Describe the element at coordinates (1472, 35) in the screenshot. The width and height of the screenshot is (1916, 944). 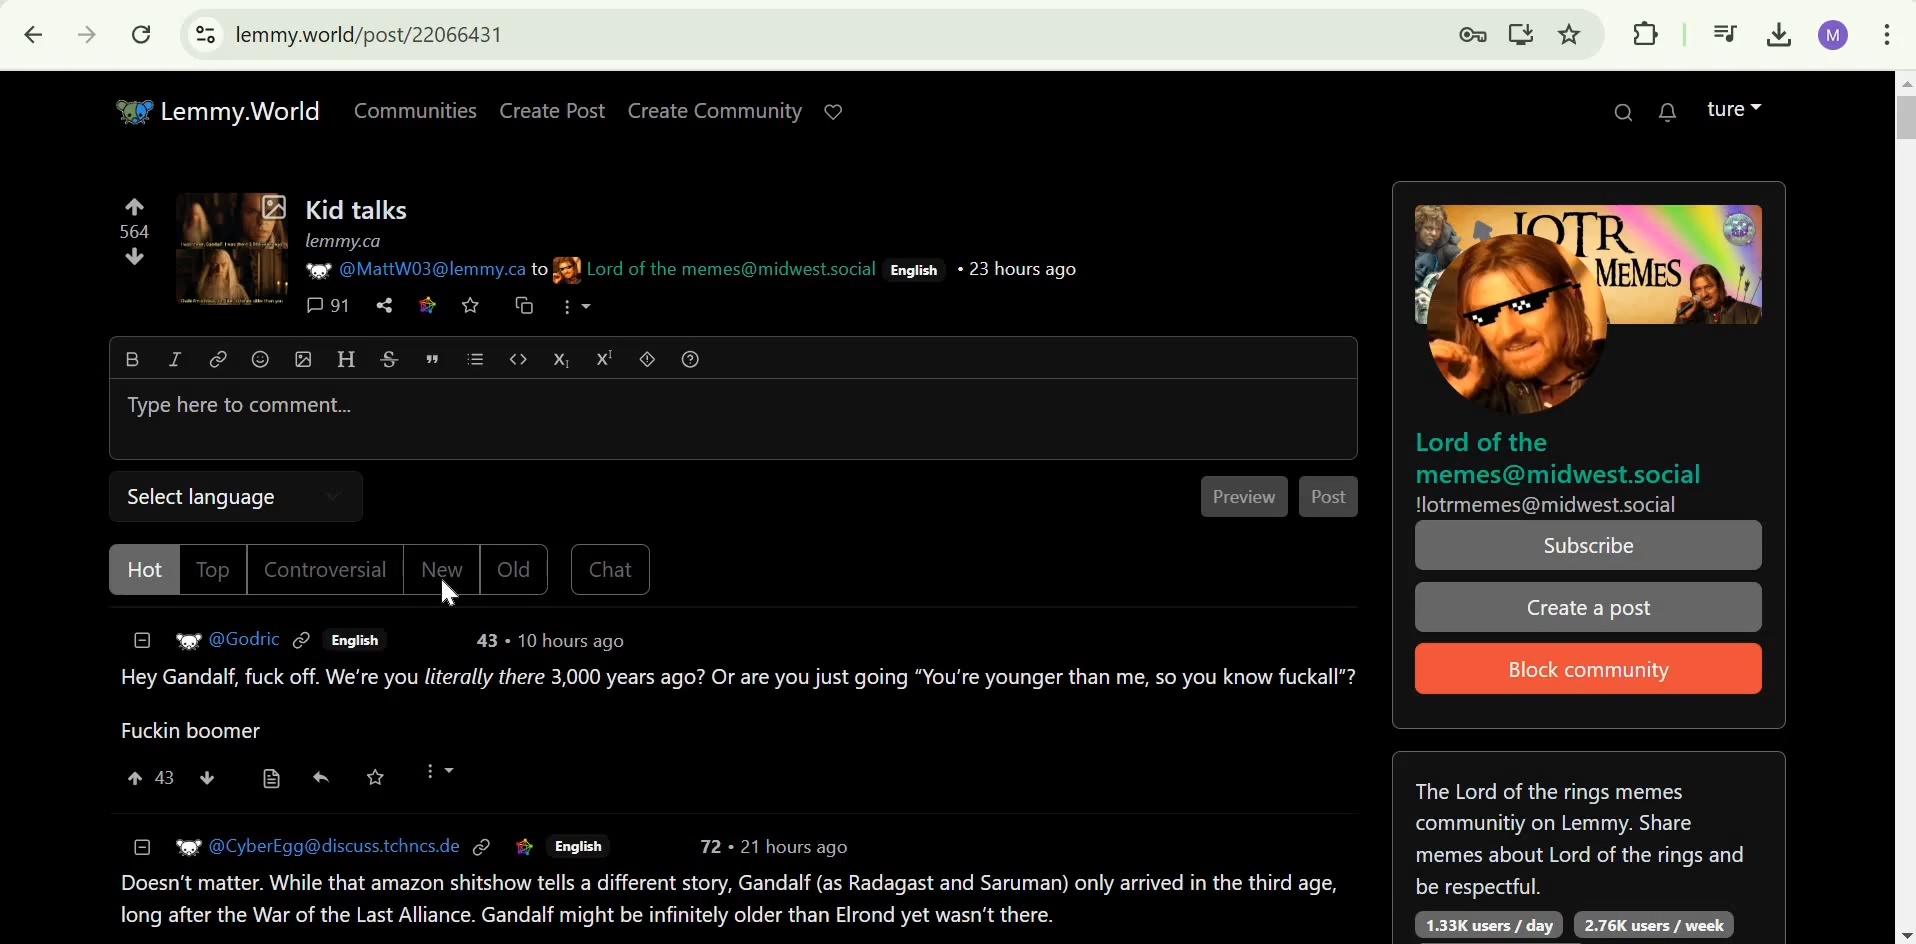
I see `Manage your passwords` at that location.